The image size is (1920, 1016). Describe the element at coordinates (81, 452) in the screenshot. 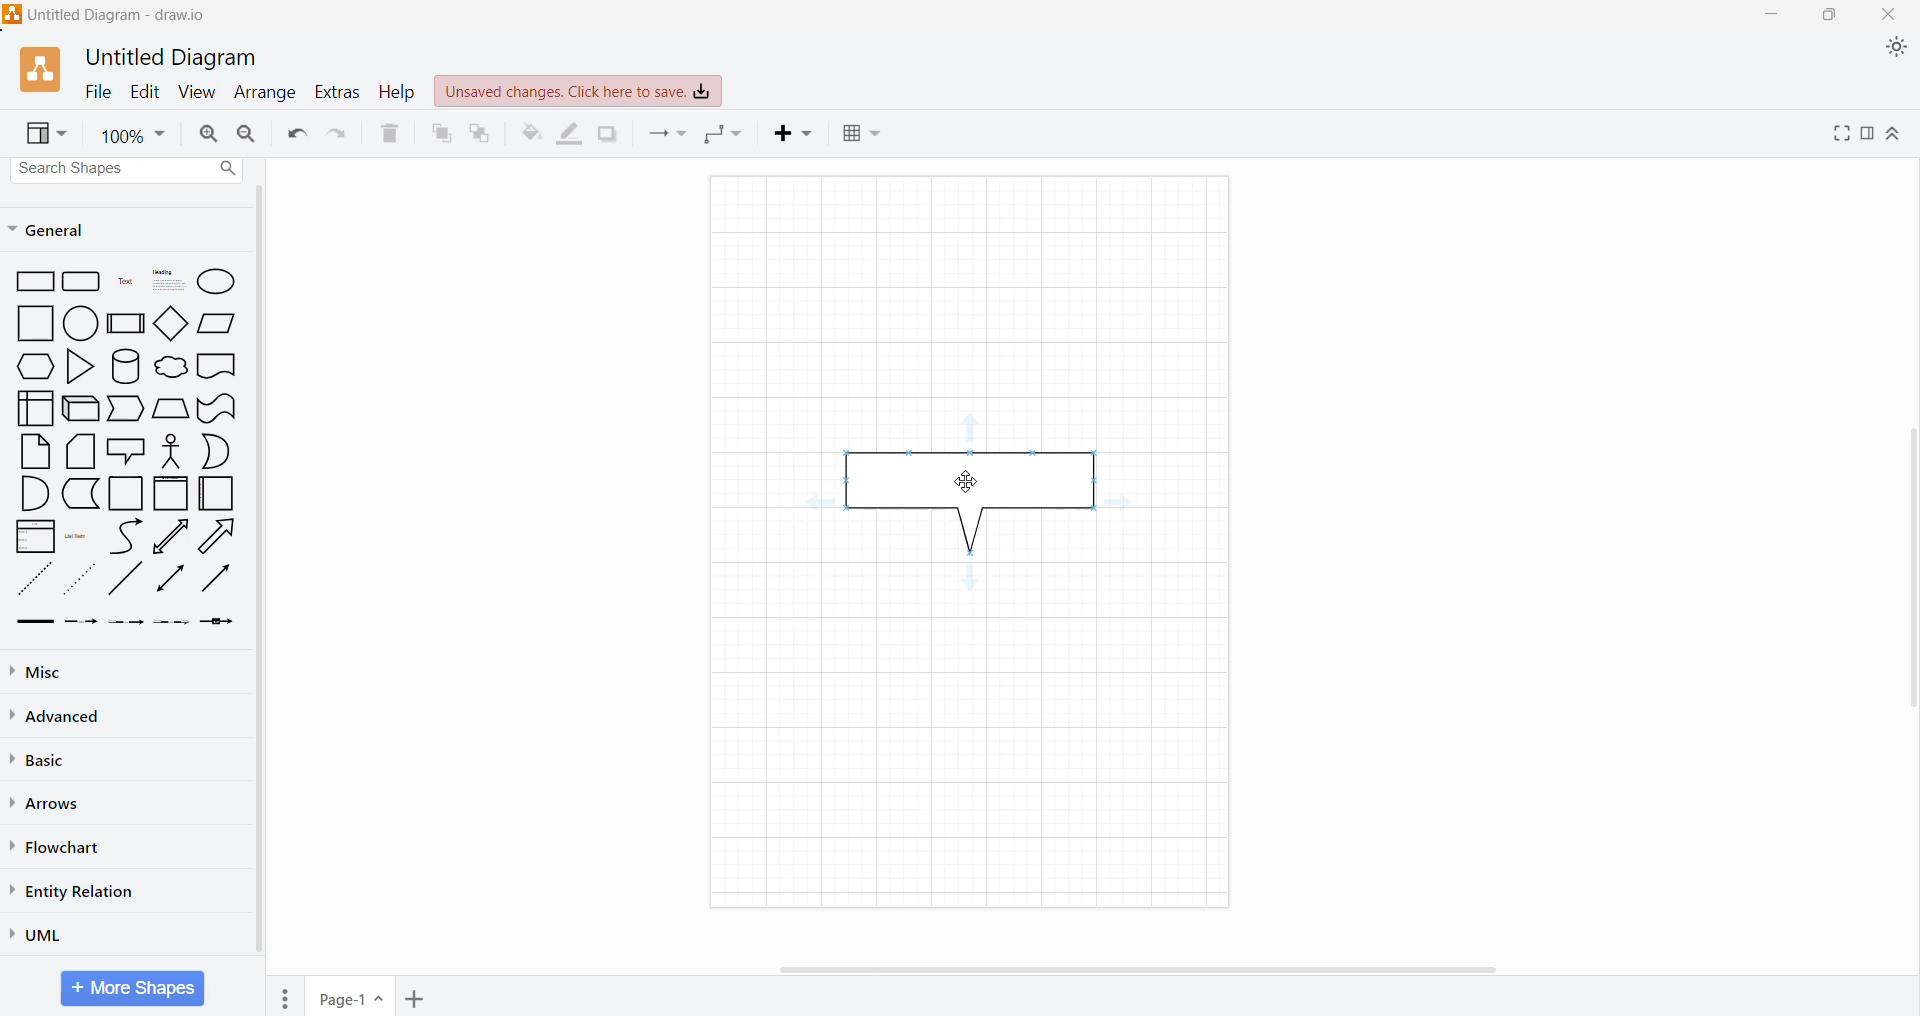

I see `Stacked Papers` at that location.